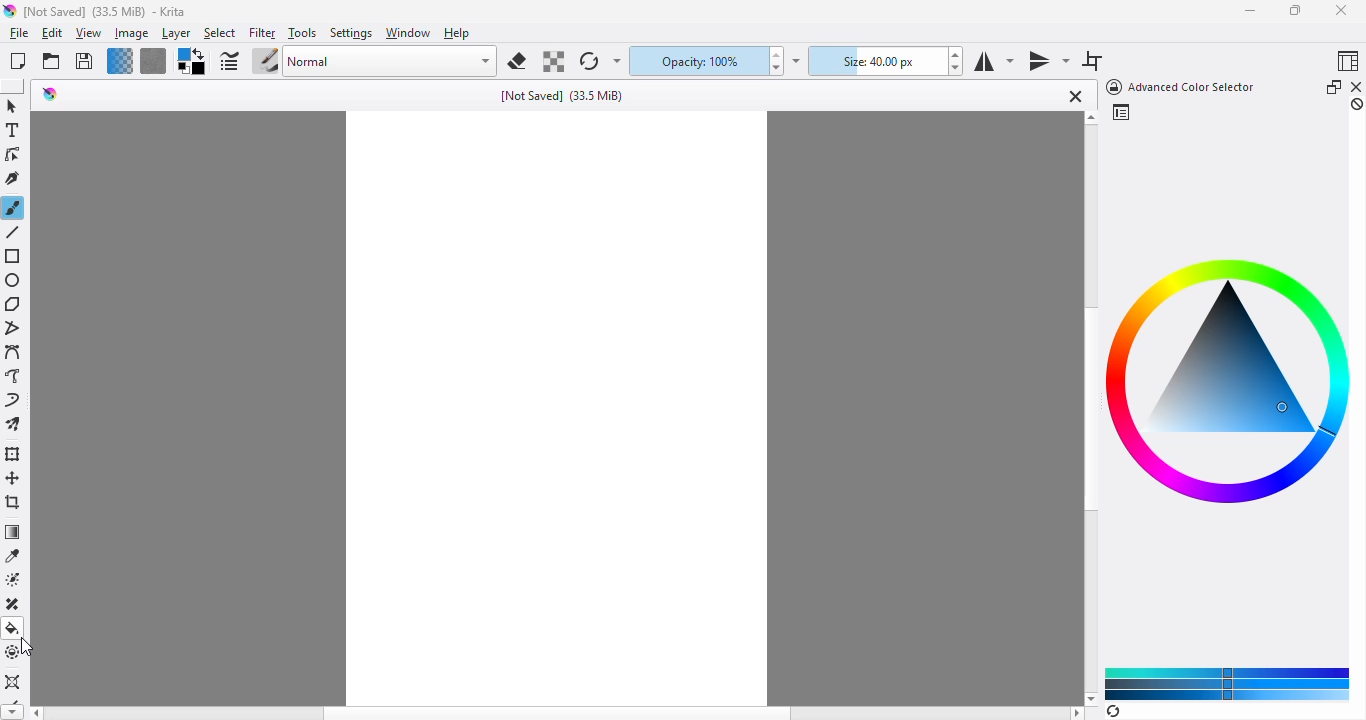 The image size is (1366, 720). What do you see at coordinates (1113, 711) in the screenshot?
I see `refresh` at bounding box center [1113, 711].